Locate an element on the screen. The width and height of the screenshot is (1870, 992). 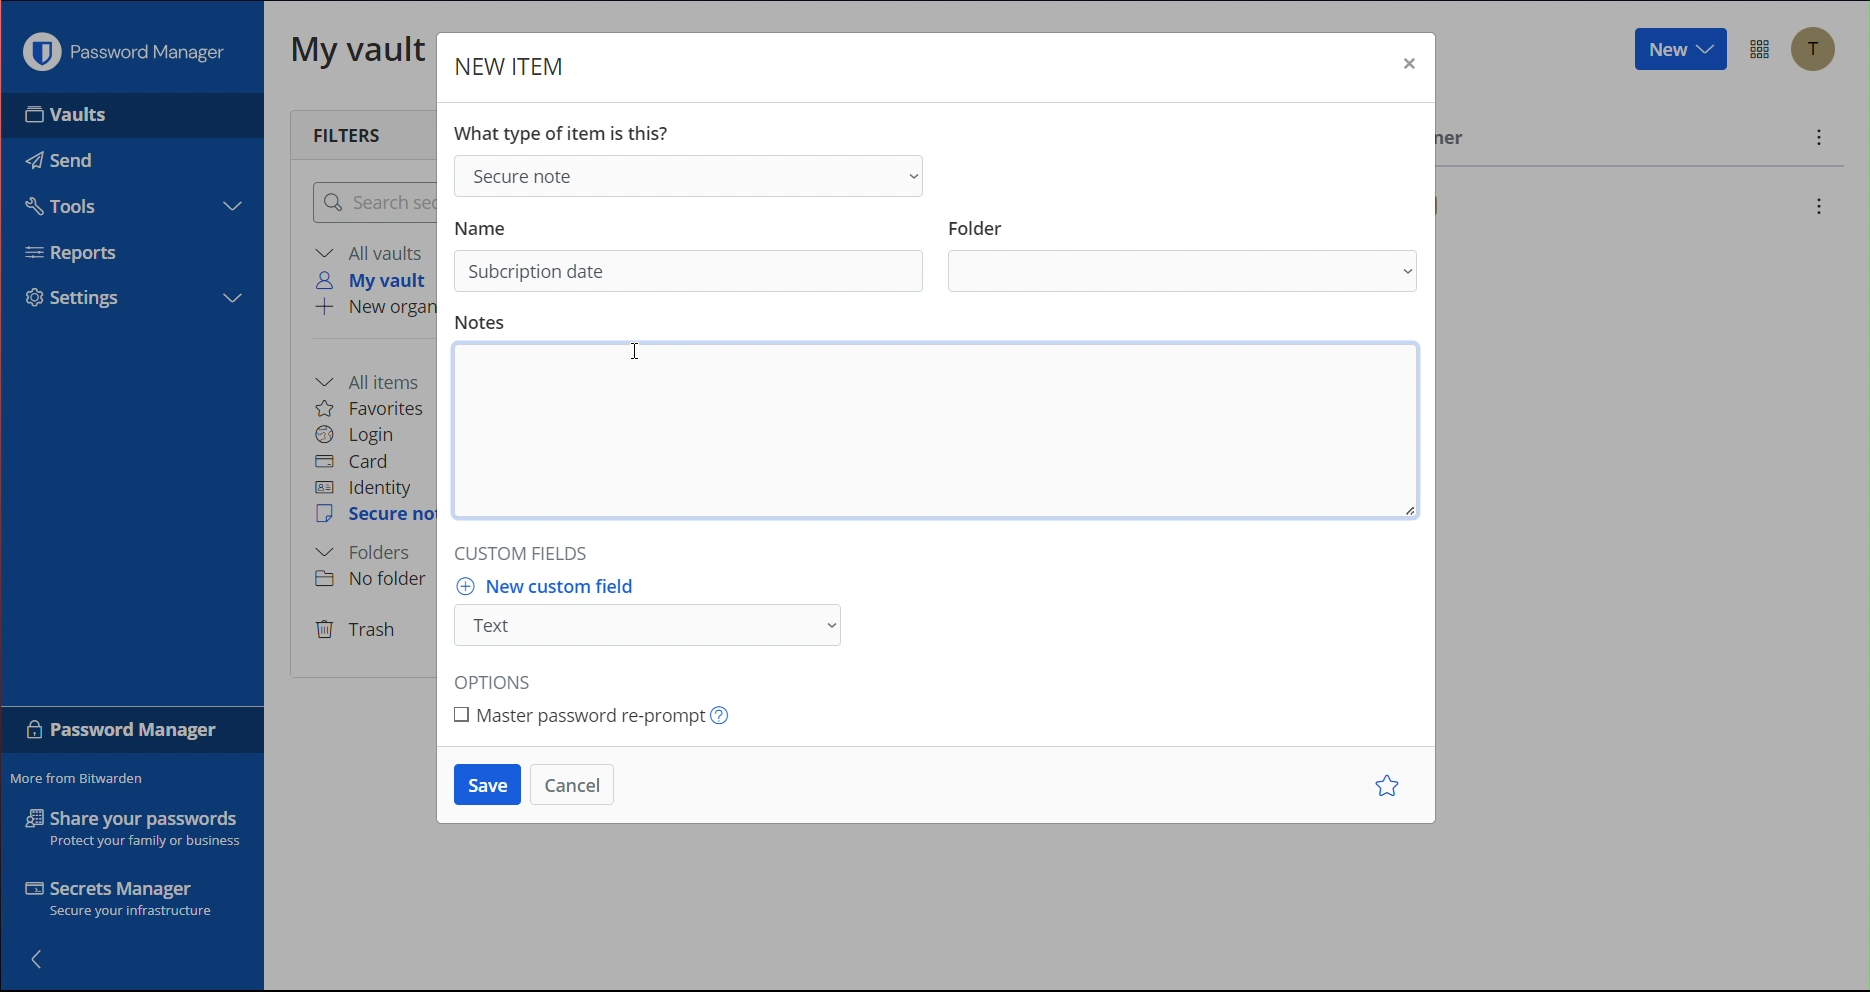
What type of item is this? is located at coordinates (568, 130).